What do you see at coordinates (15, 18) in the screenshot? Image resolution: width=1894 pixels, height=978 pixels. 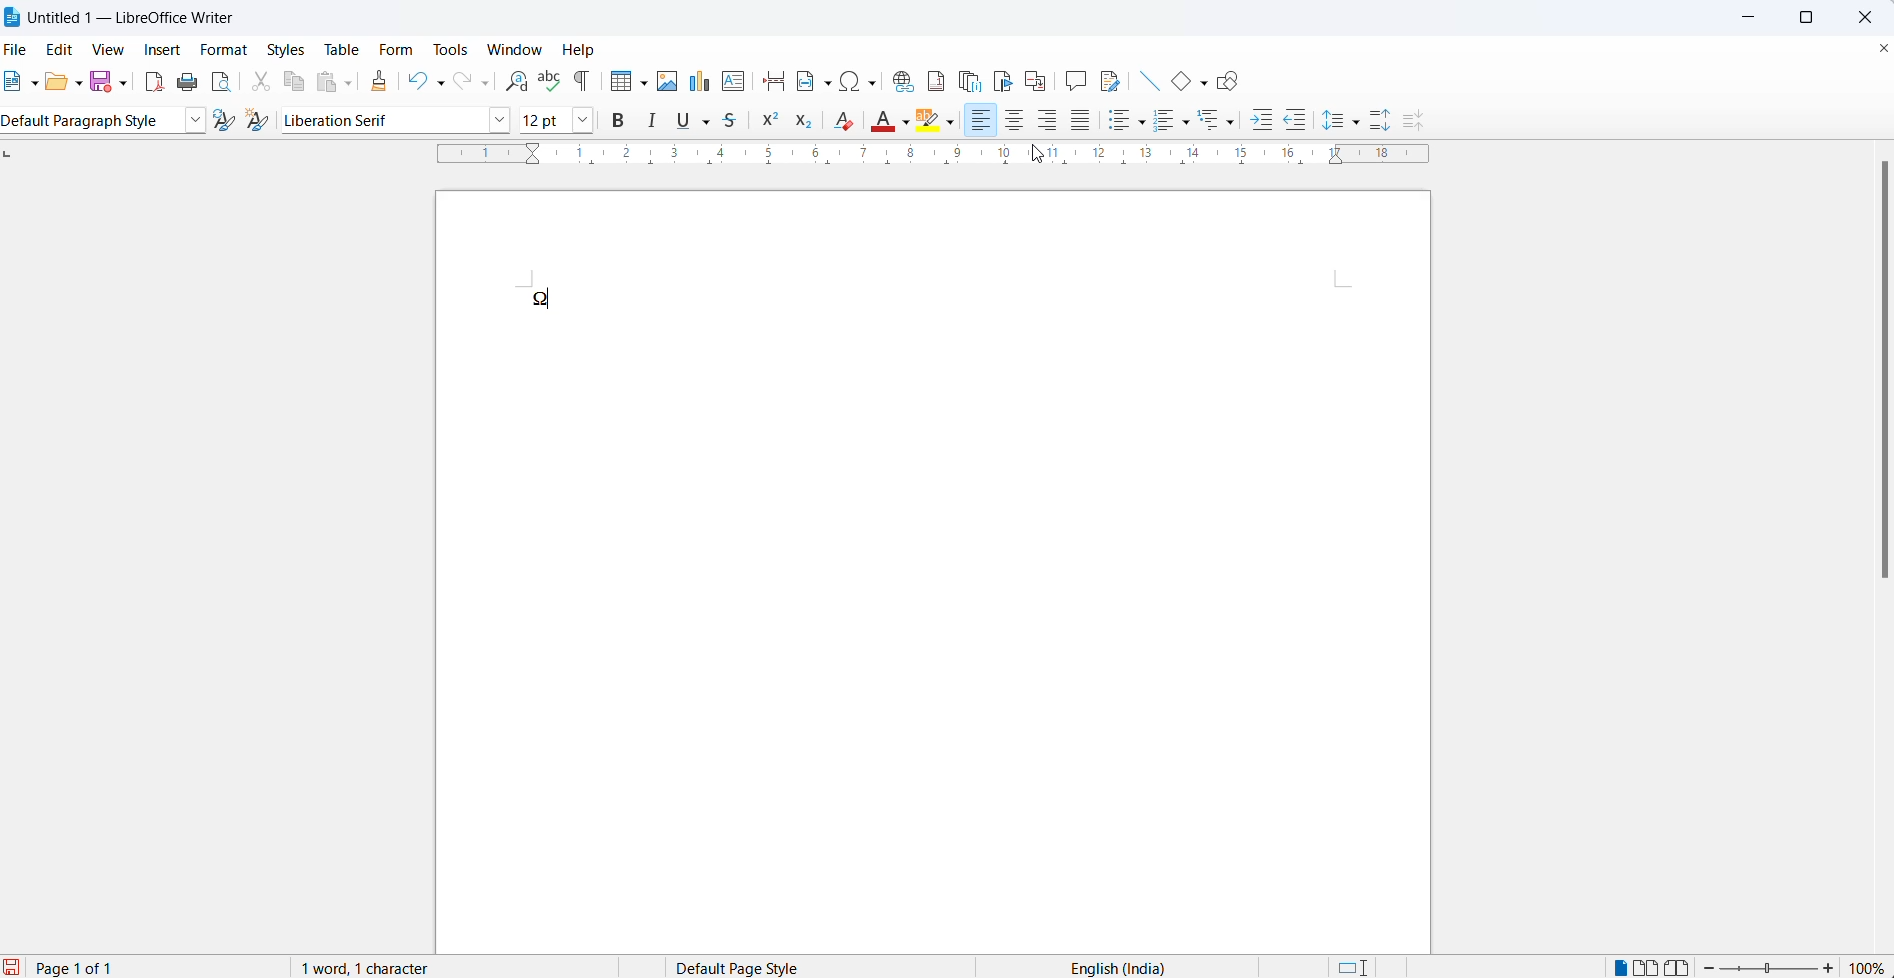 I see `libreoffice logo` at bounding box center [15, 18].